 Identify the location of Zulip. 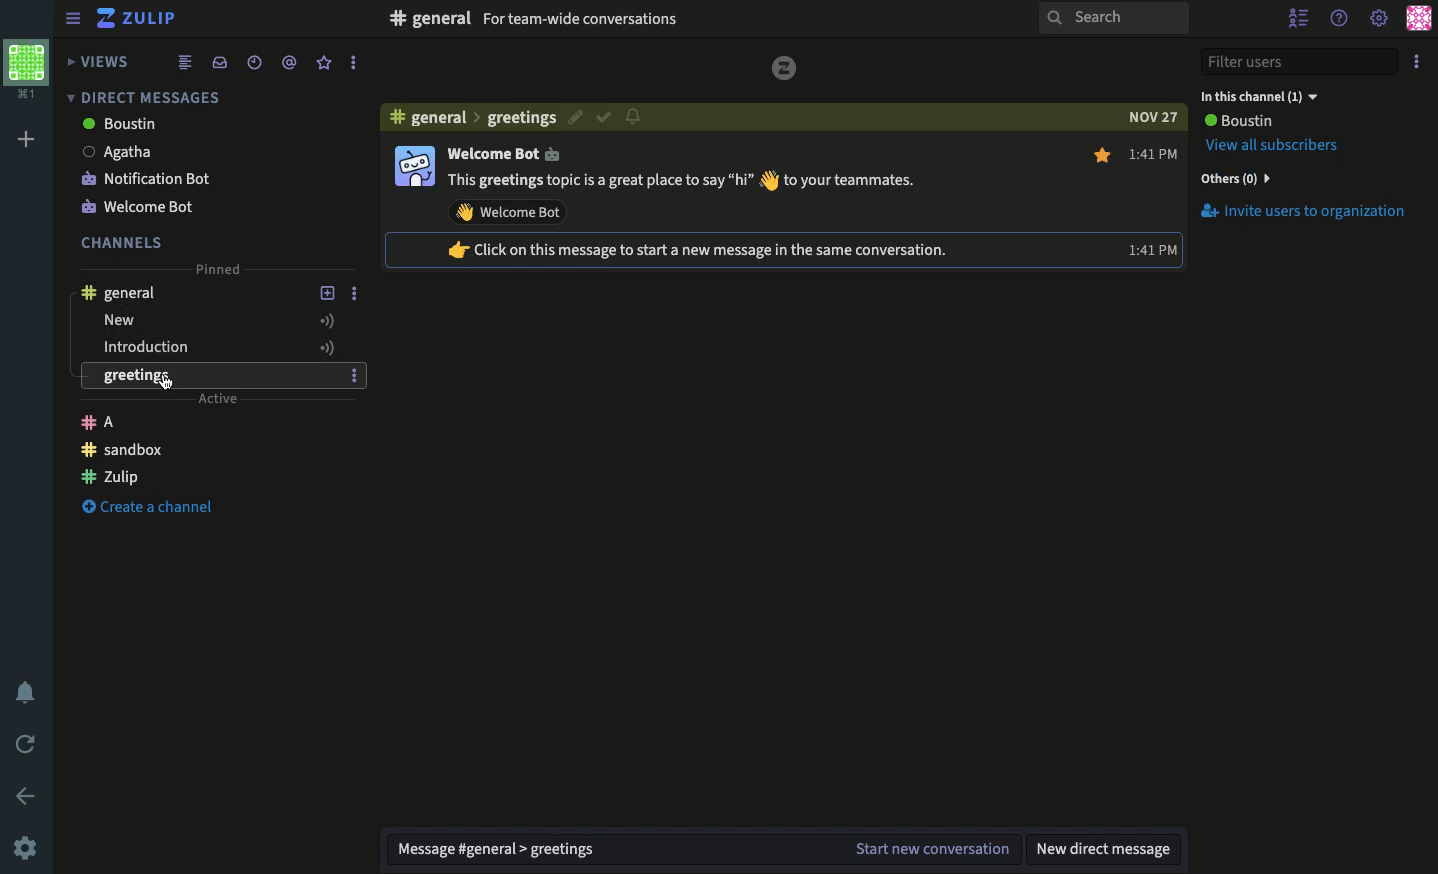
(140, 21).